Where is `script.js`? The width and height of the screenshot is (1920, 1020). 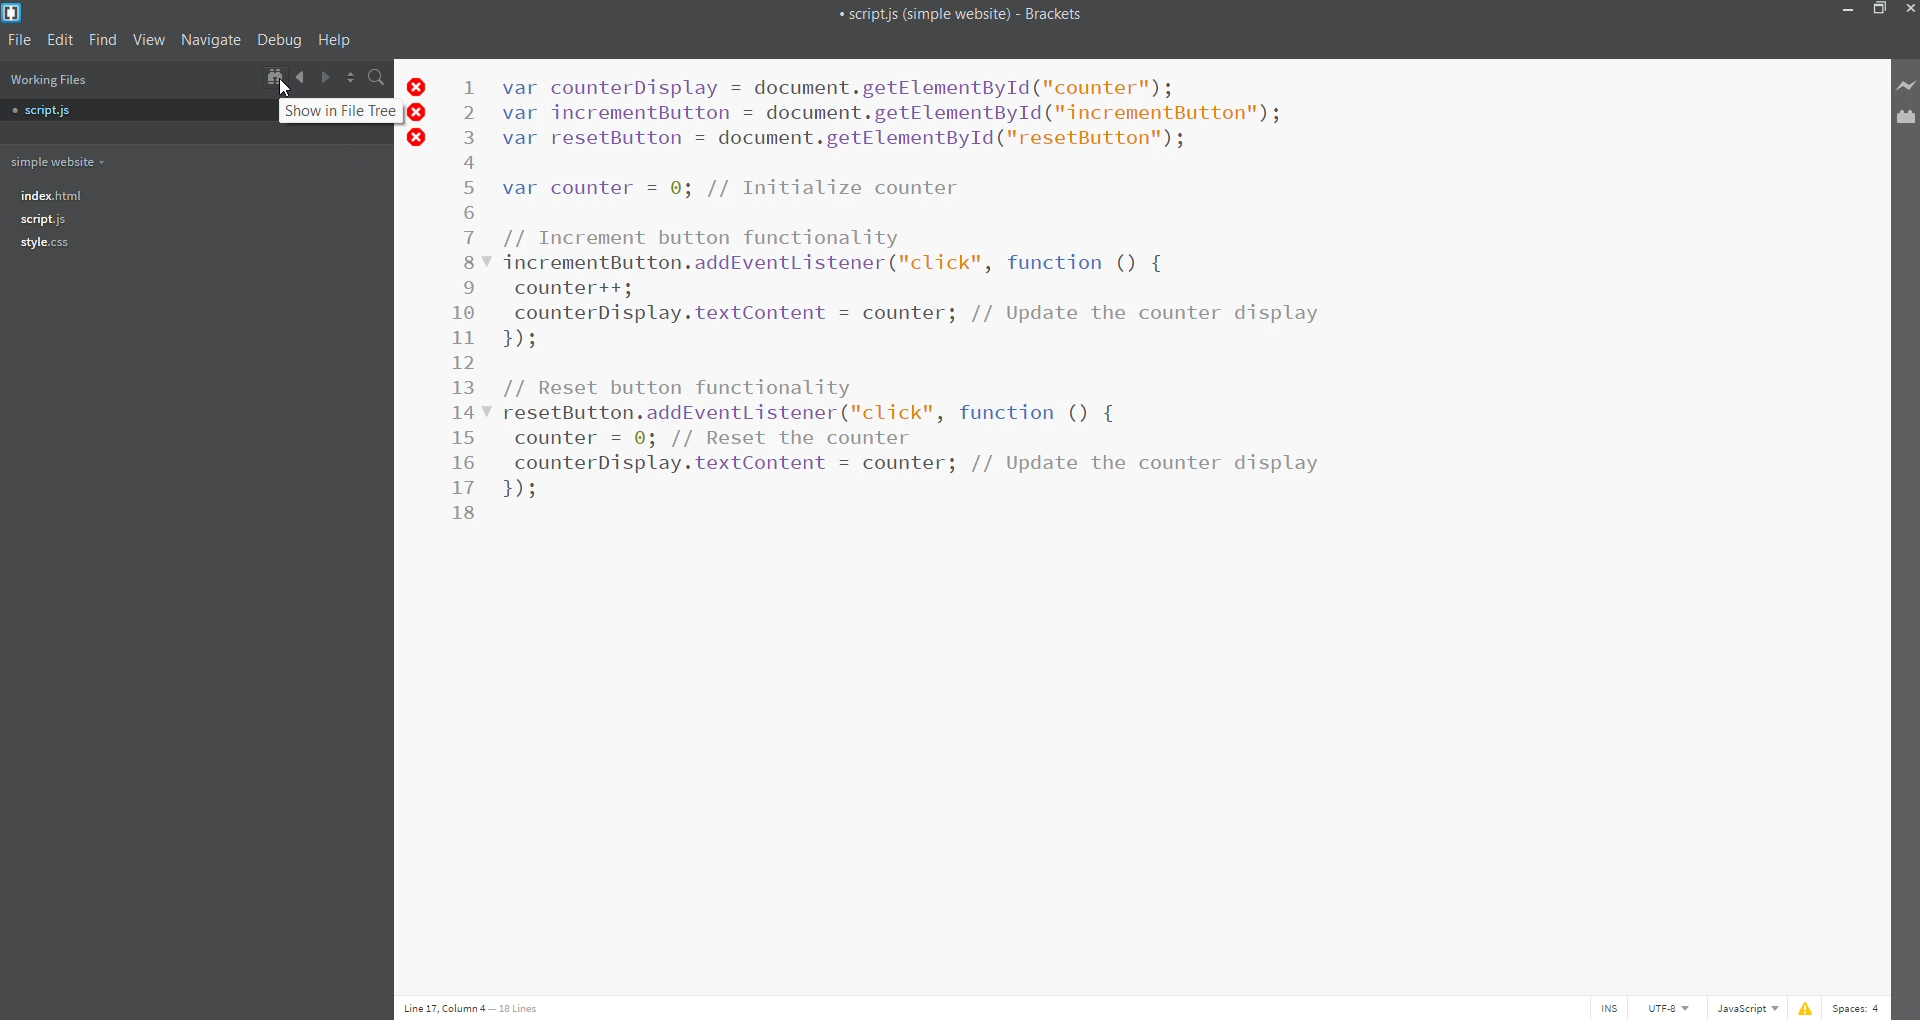
script.js is located at coordinates (42, 219).